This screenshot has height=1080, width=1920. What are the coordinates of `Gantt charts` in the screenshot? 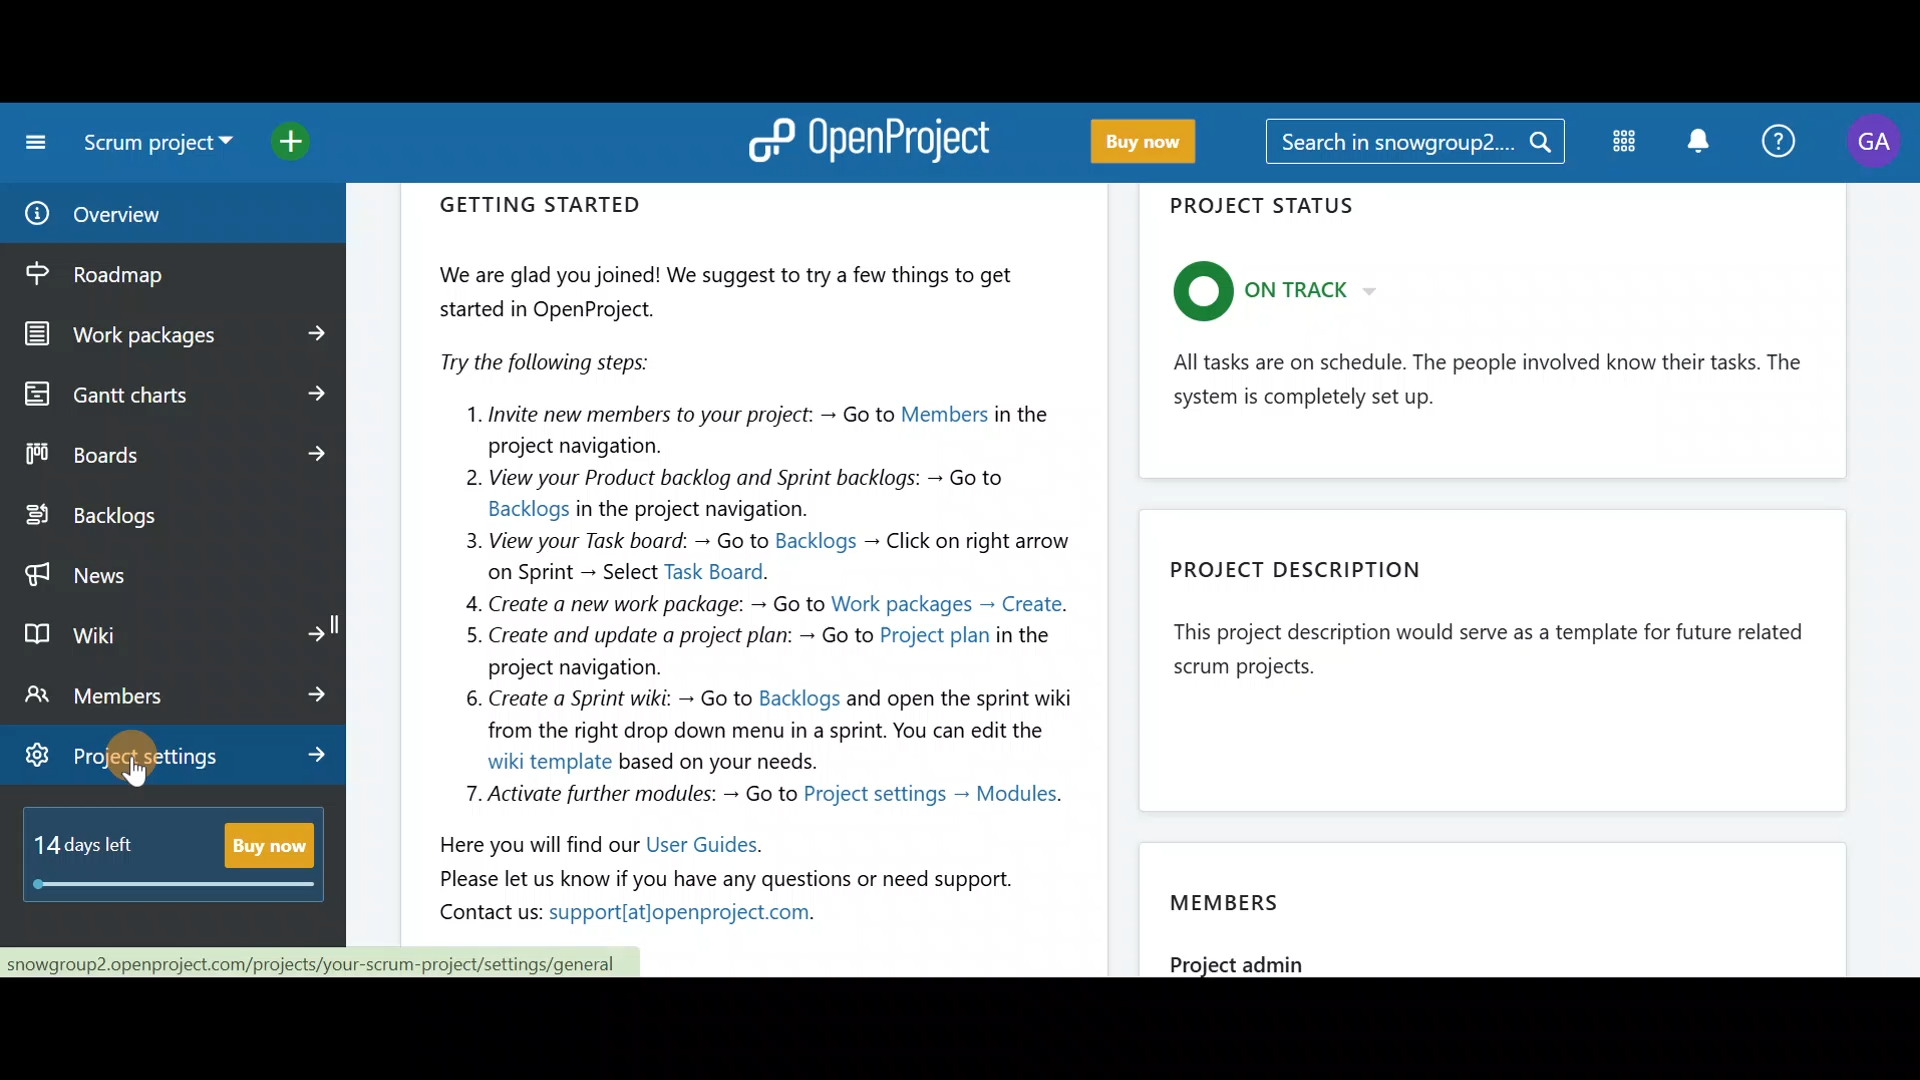 It's located at (170, 392).